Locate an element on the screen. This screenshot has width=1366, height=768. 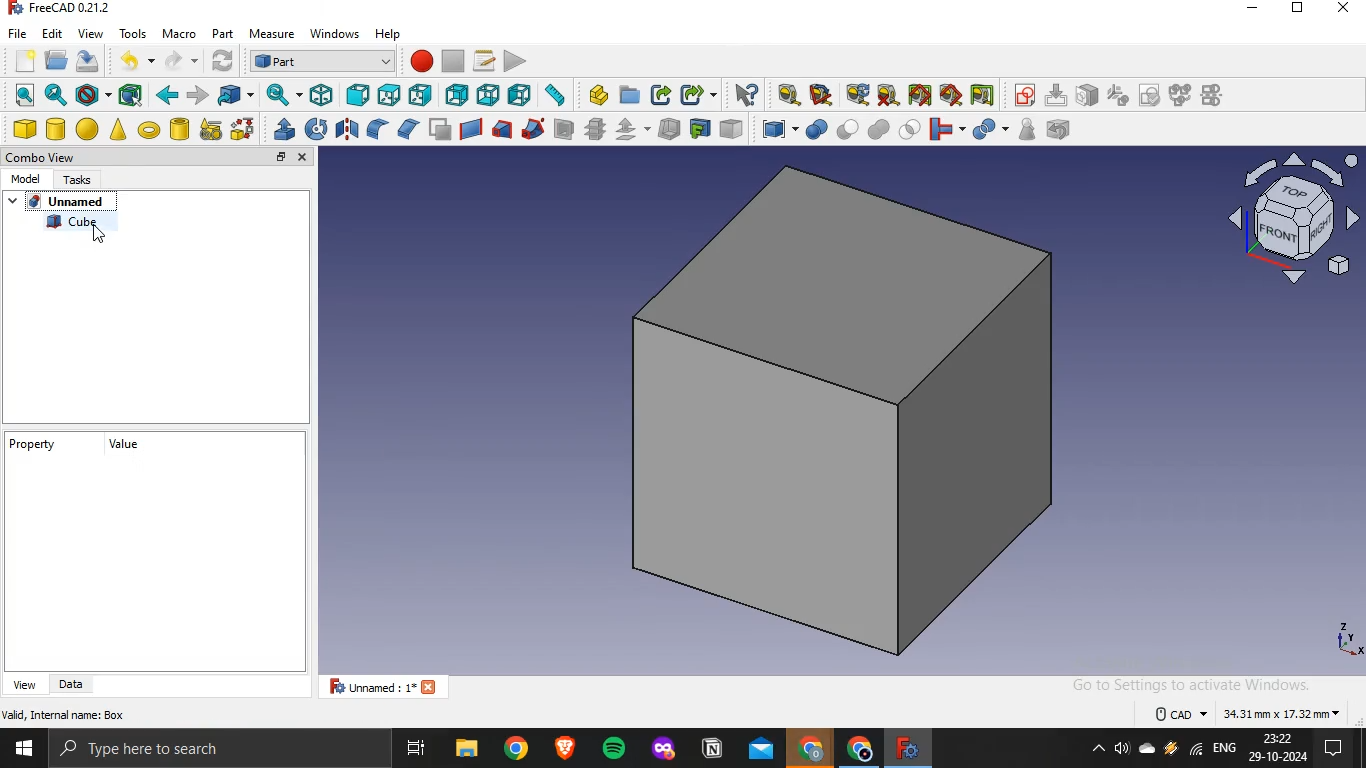
redo is located at coordinates (174, 61).